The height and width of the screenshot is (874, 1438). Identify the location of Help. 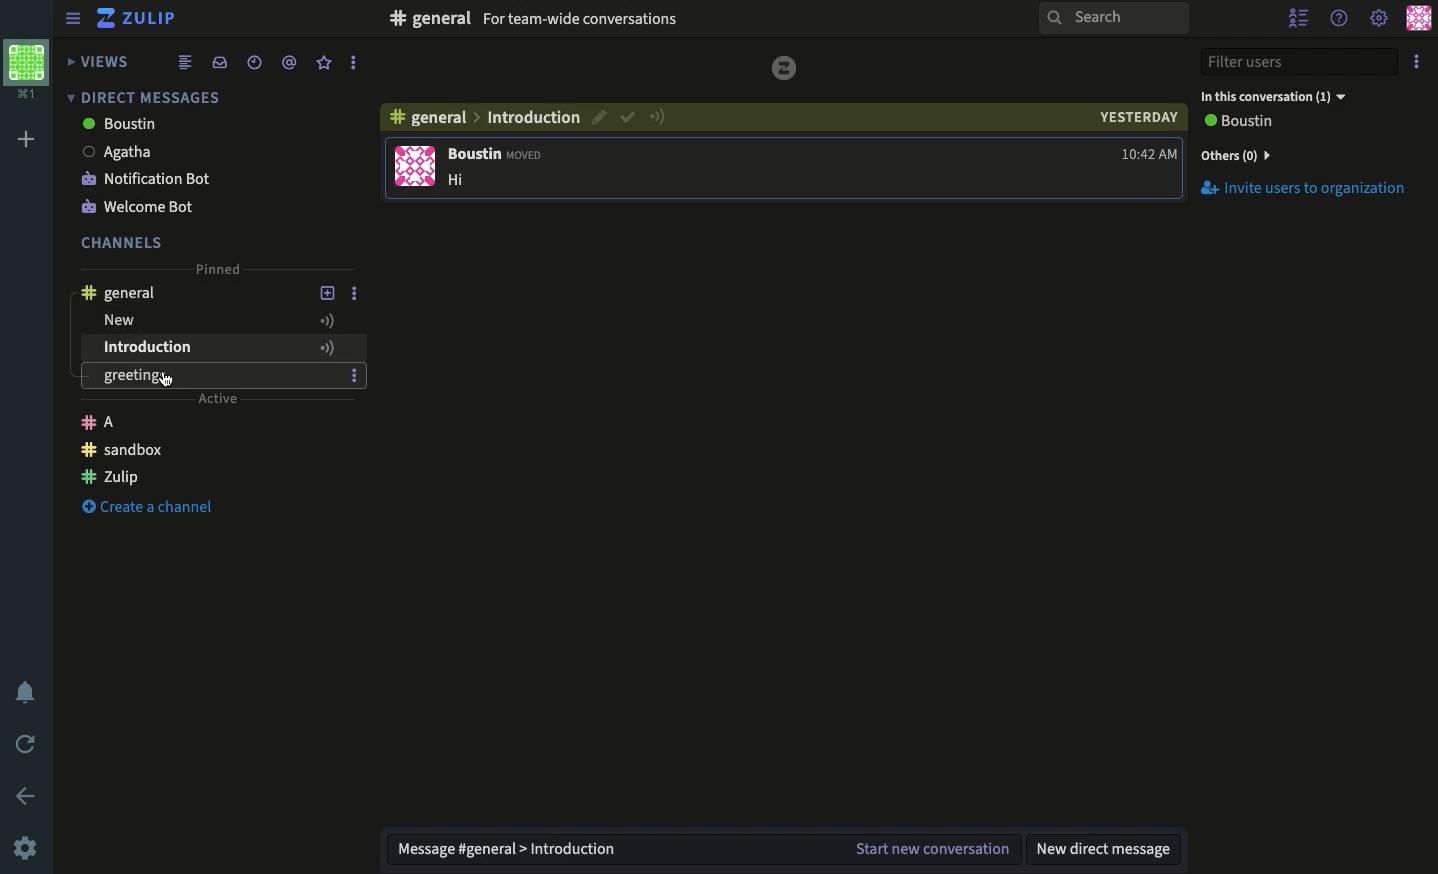
(1340, 15).